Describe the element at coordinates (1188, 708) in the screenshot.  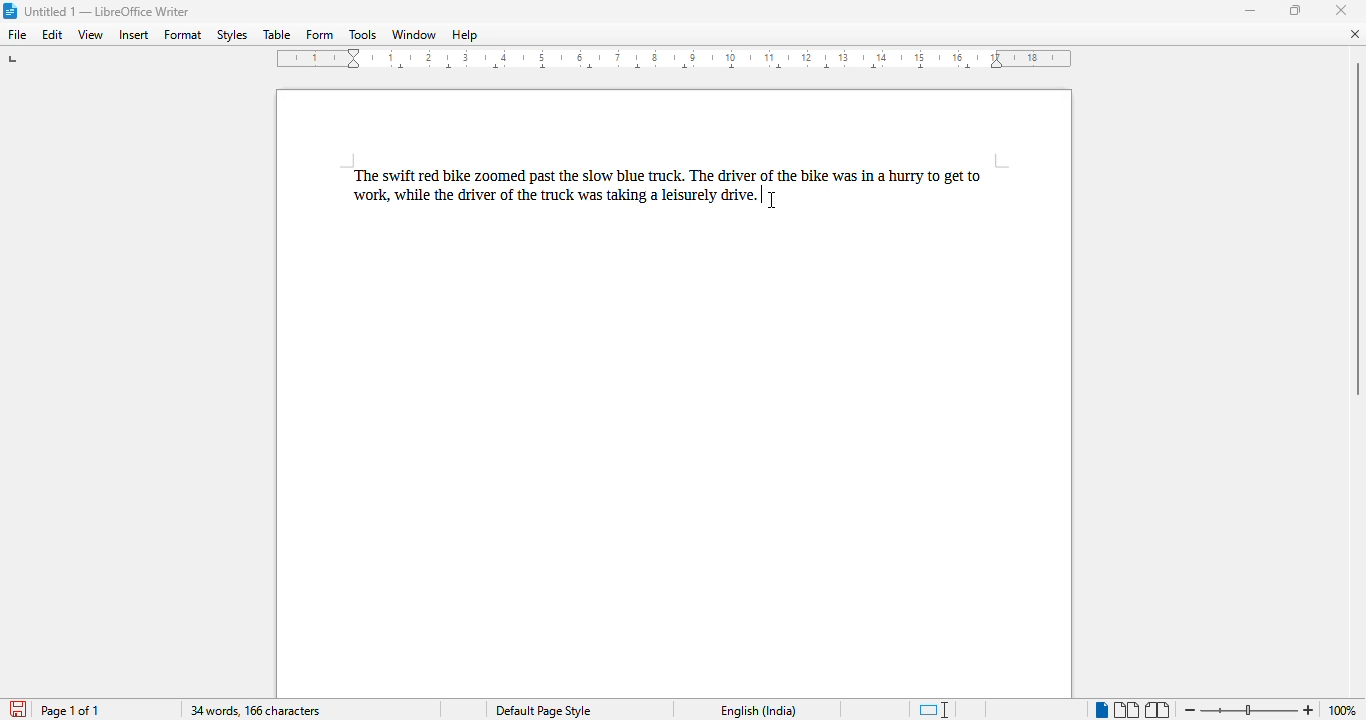
I see `zoom out` at that location.